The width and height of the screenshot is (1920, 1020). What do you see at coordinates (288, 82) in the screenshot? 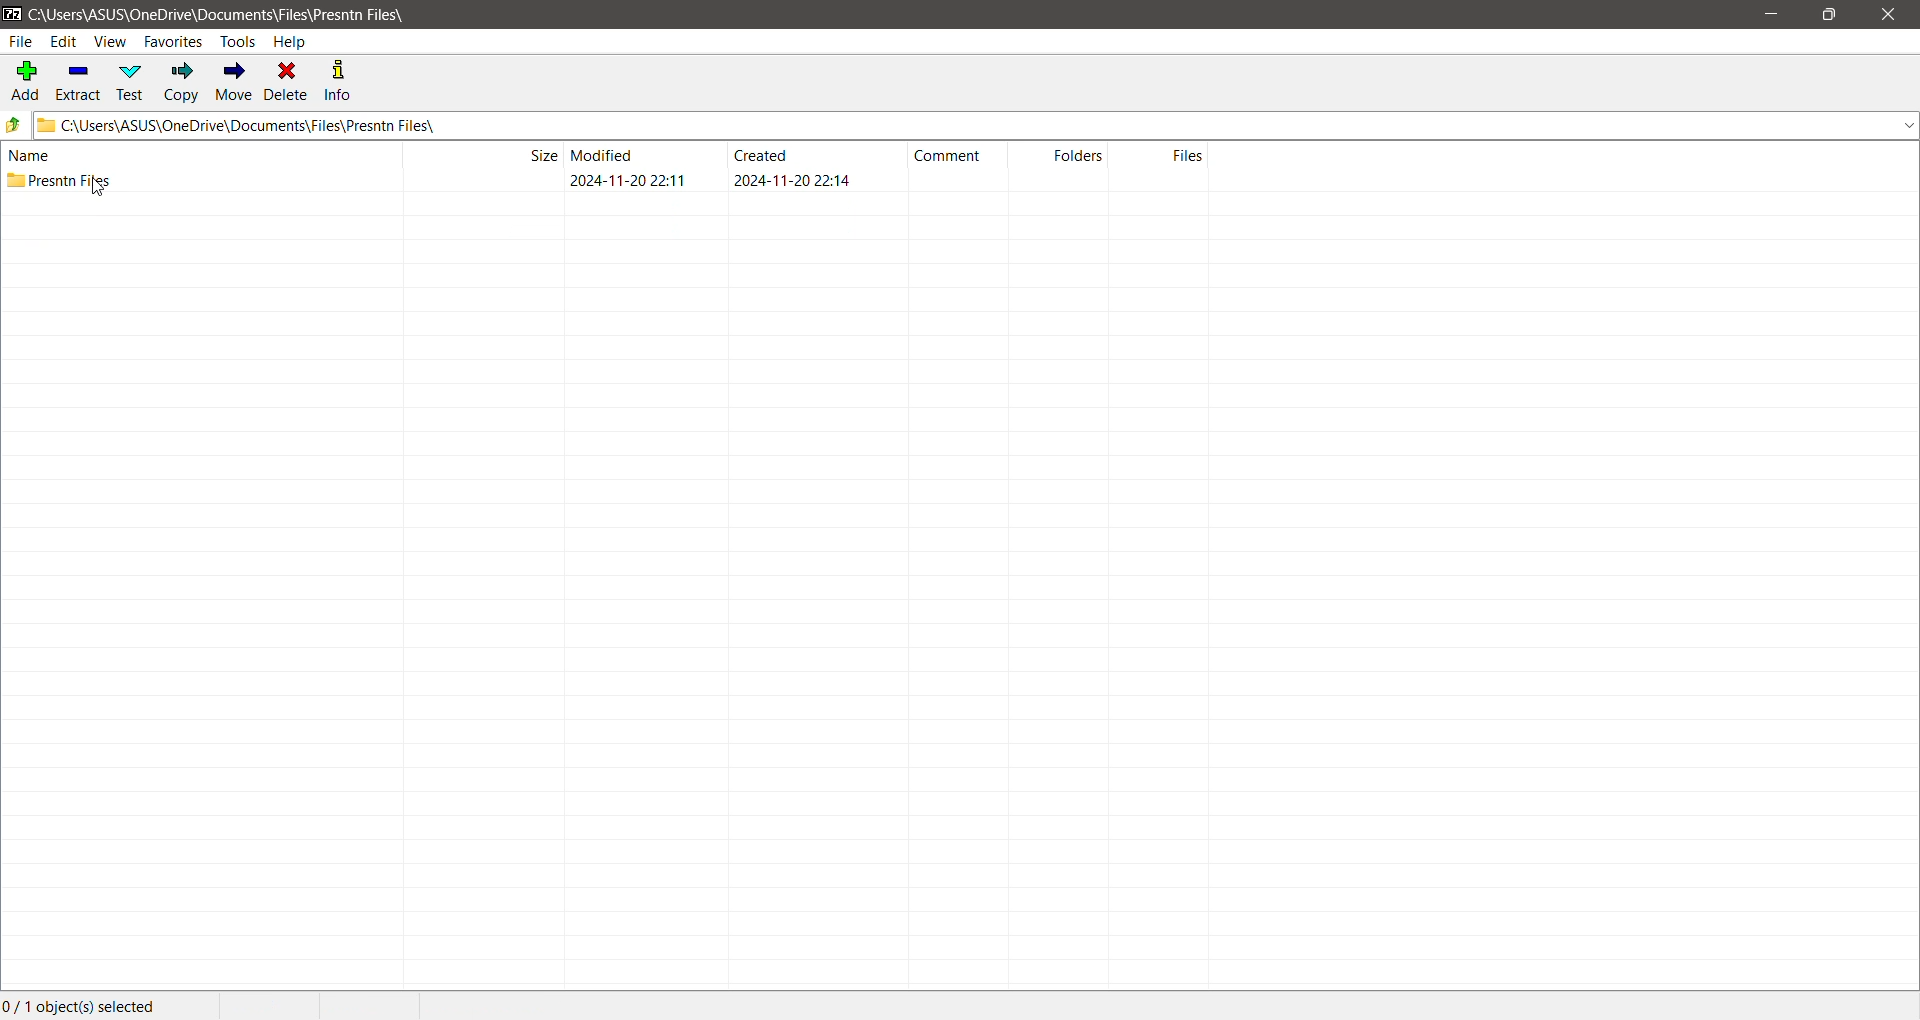
I see `Delete` at bounding box center [288, 82].